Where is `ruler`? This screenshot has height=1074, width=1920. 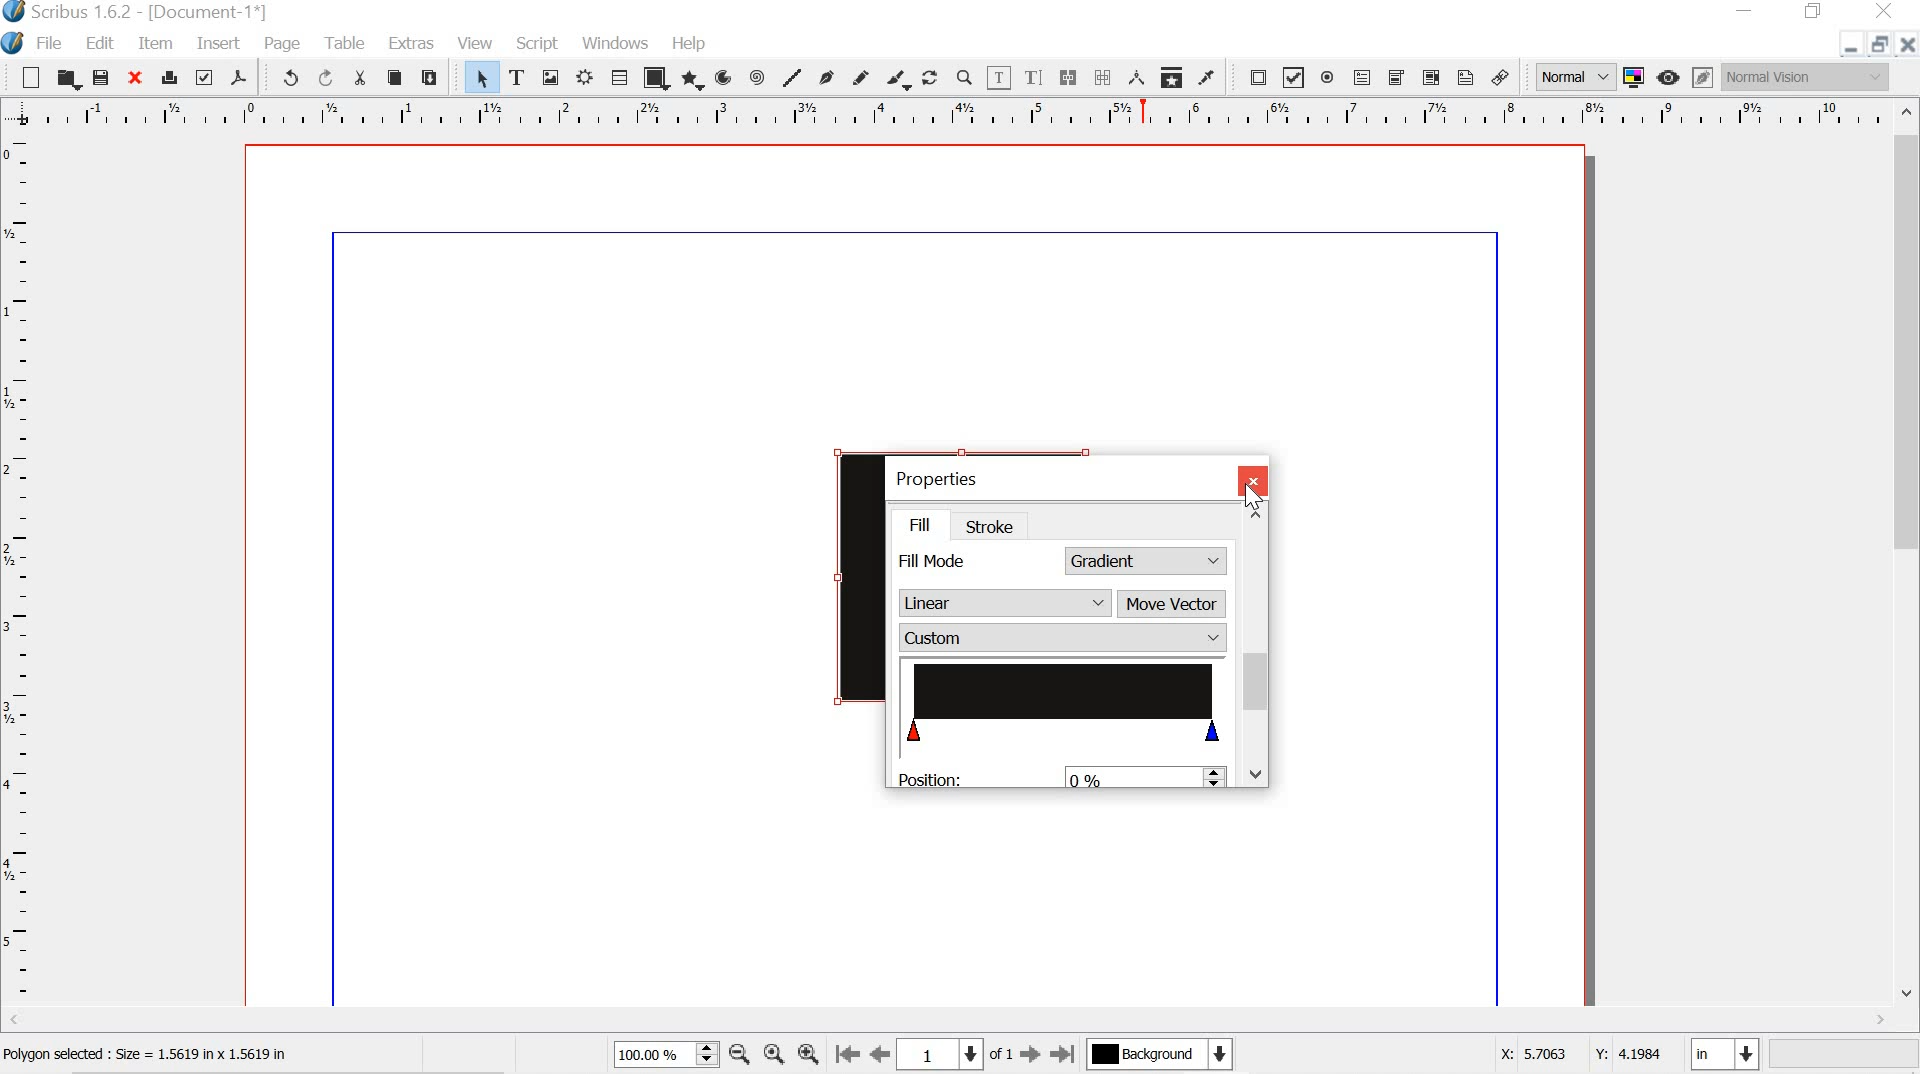 ruler is located at coordinates (19, 571).